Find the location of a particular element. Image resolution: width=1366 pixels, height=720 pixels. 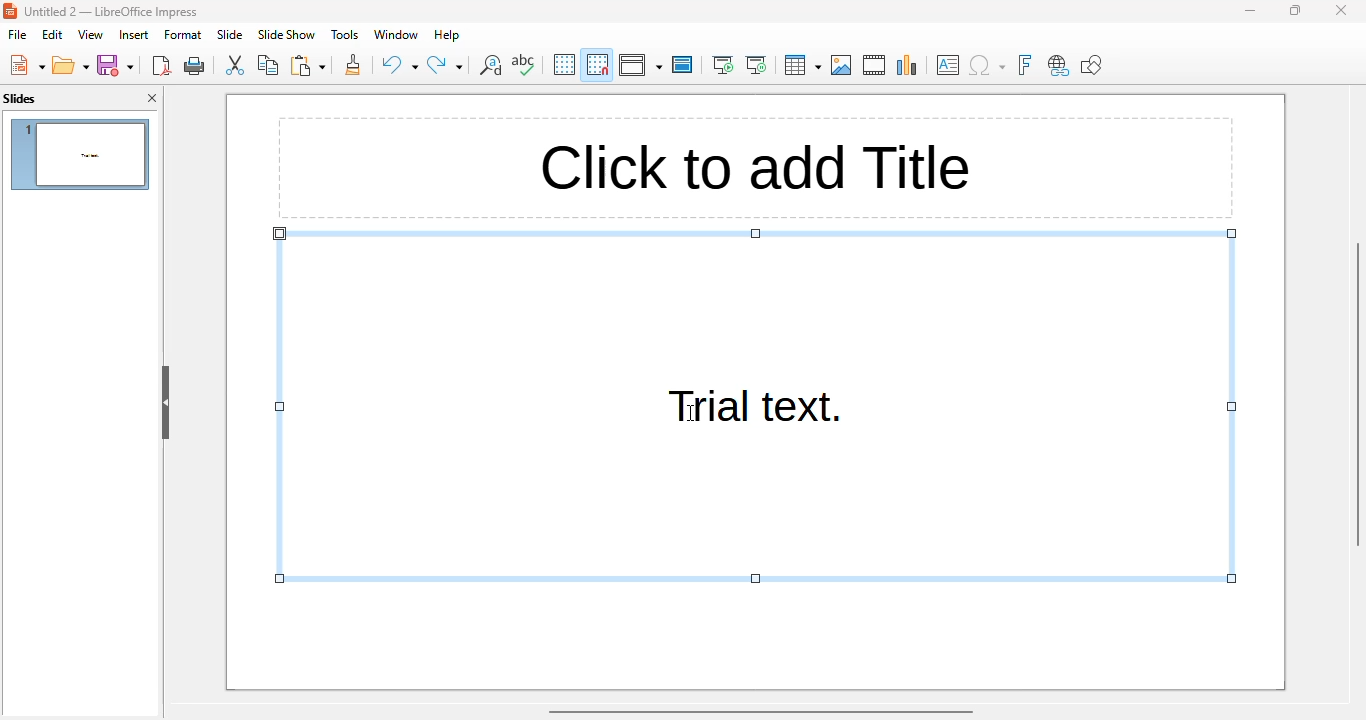

horizontal scroll bar is located at coordinates (761, 712).